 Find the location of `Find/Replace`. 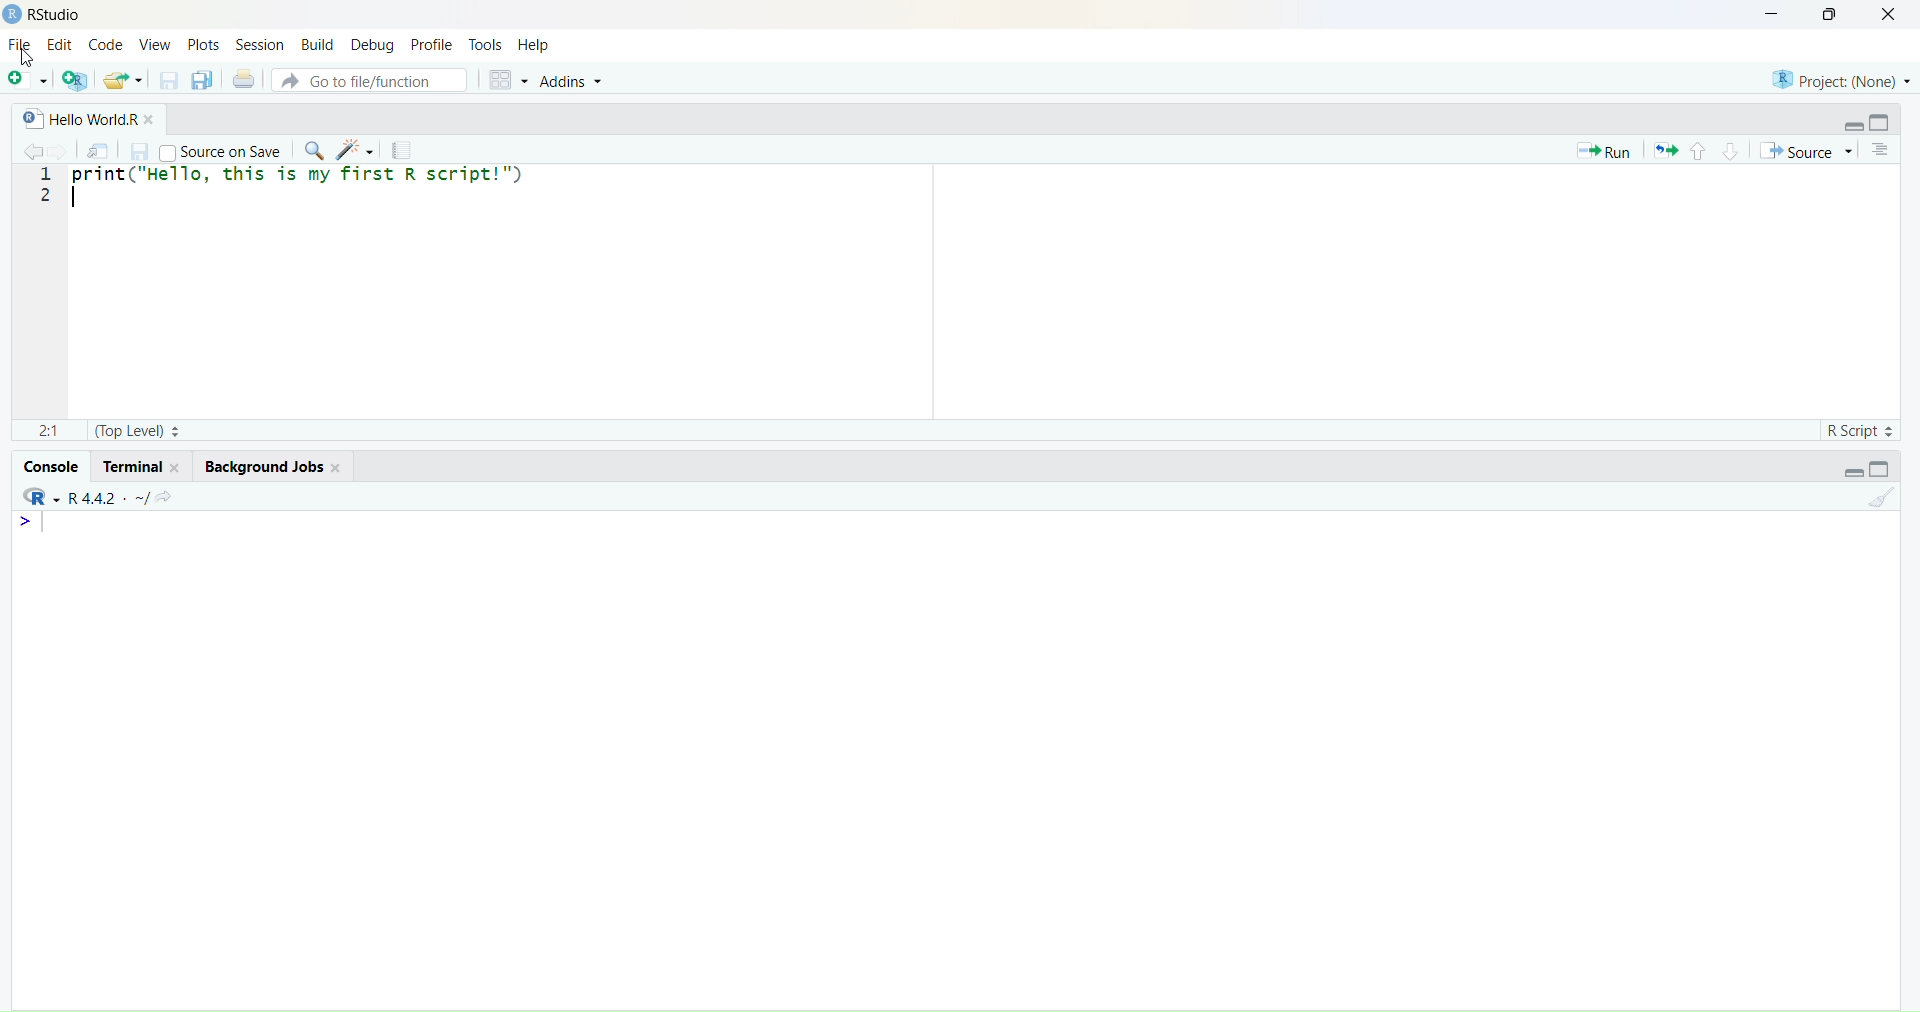

Find/Replace is located at coordinates (311, 151).